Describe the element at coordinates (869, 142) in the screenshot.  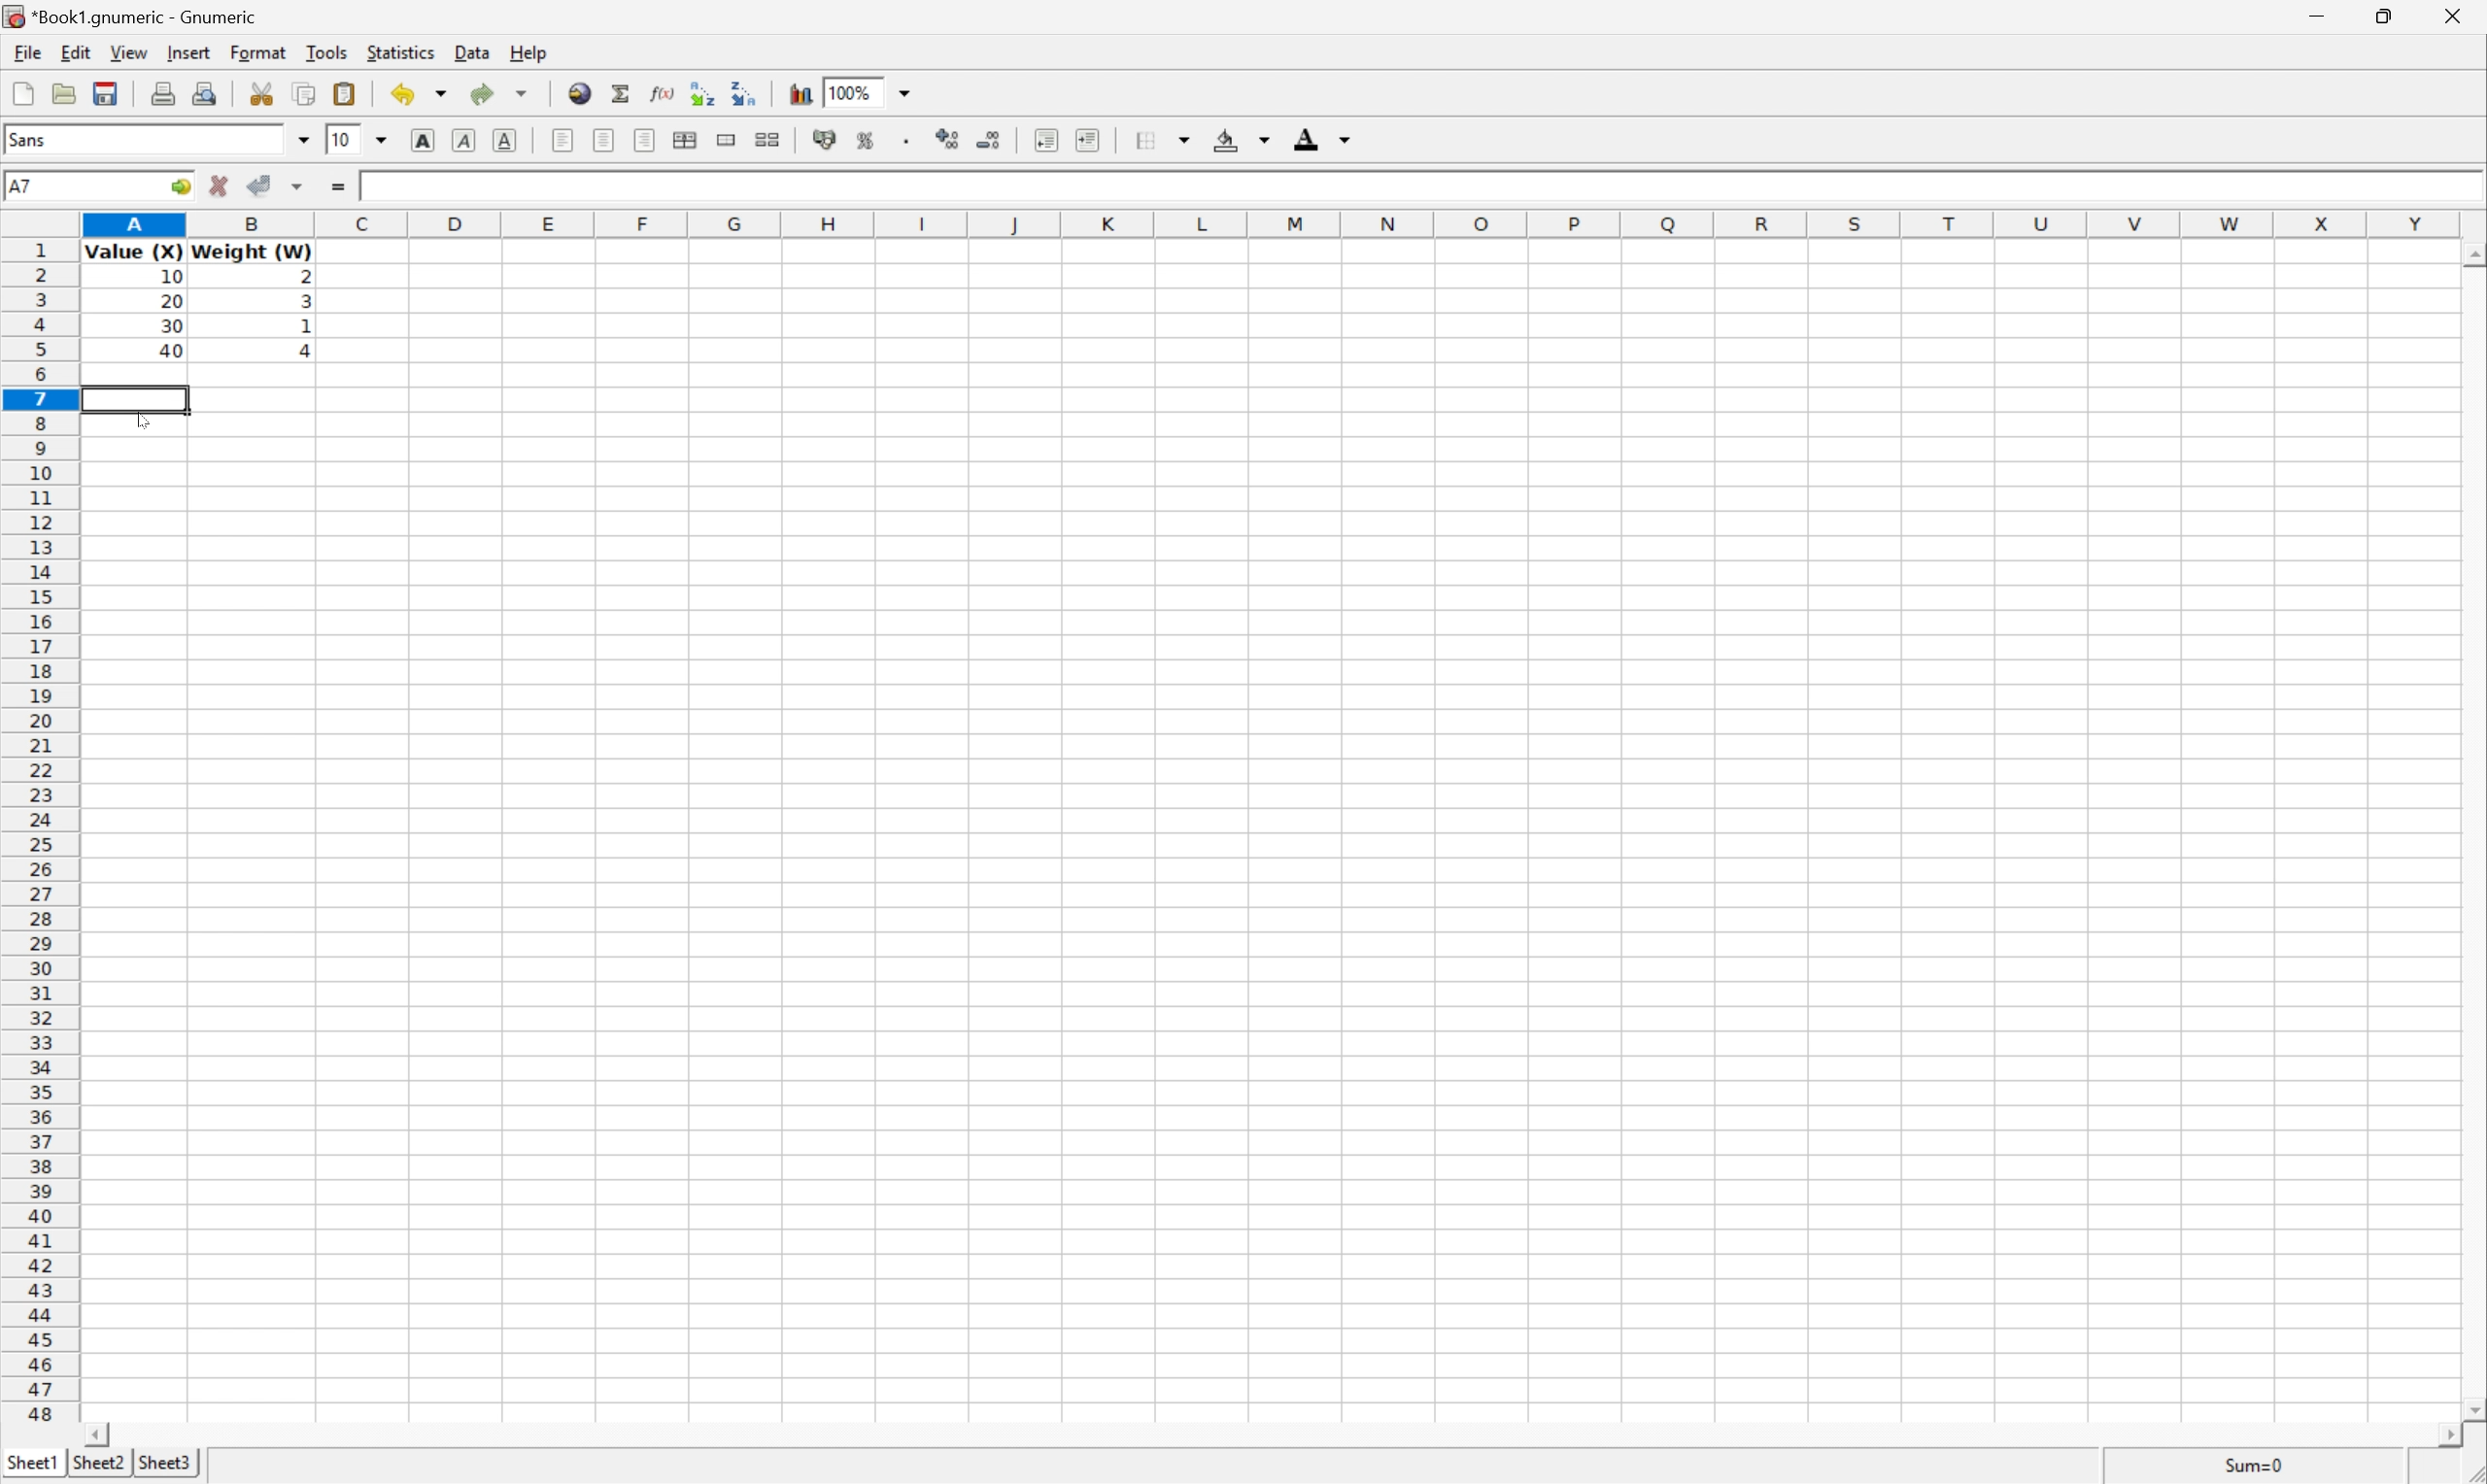
I see `Format selection as percentage` at that location.